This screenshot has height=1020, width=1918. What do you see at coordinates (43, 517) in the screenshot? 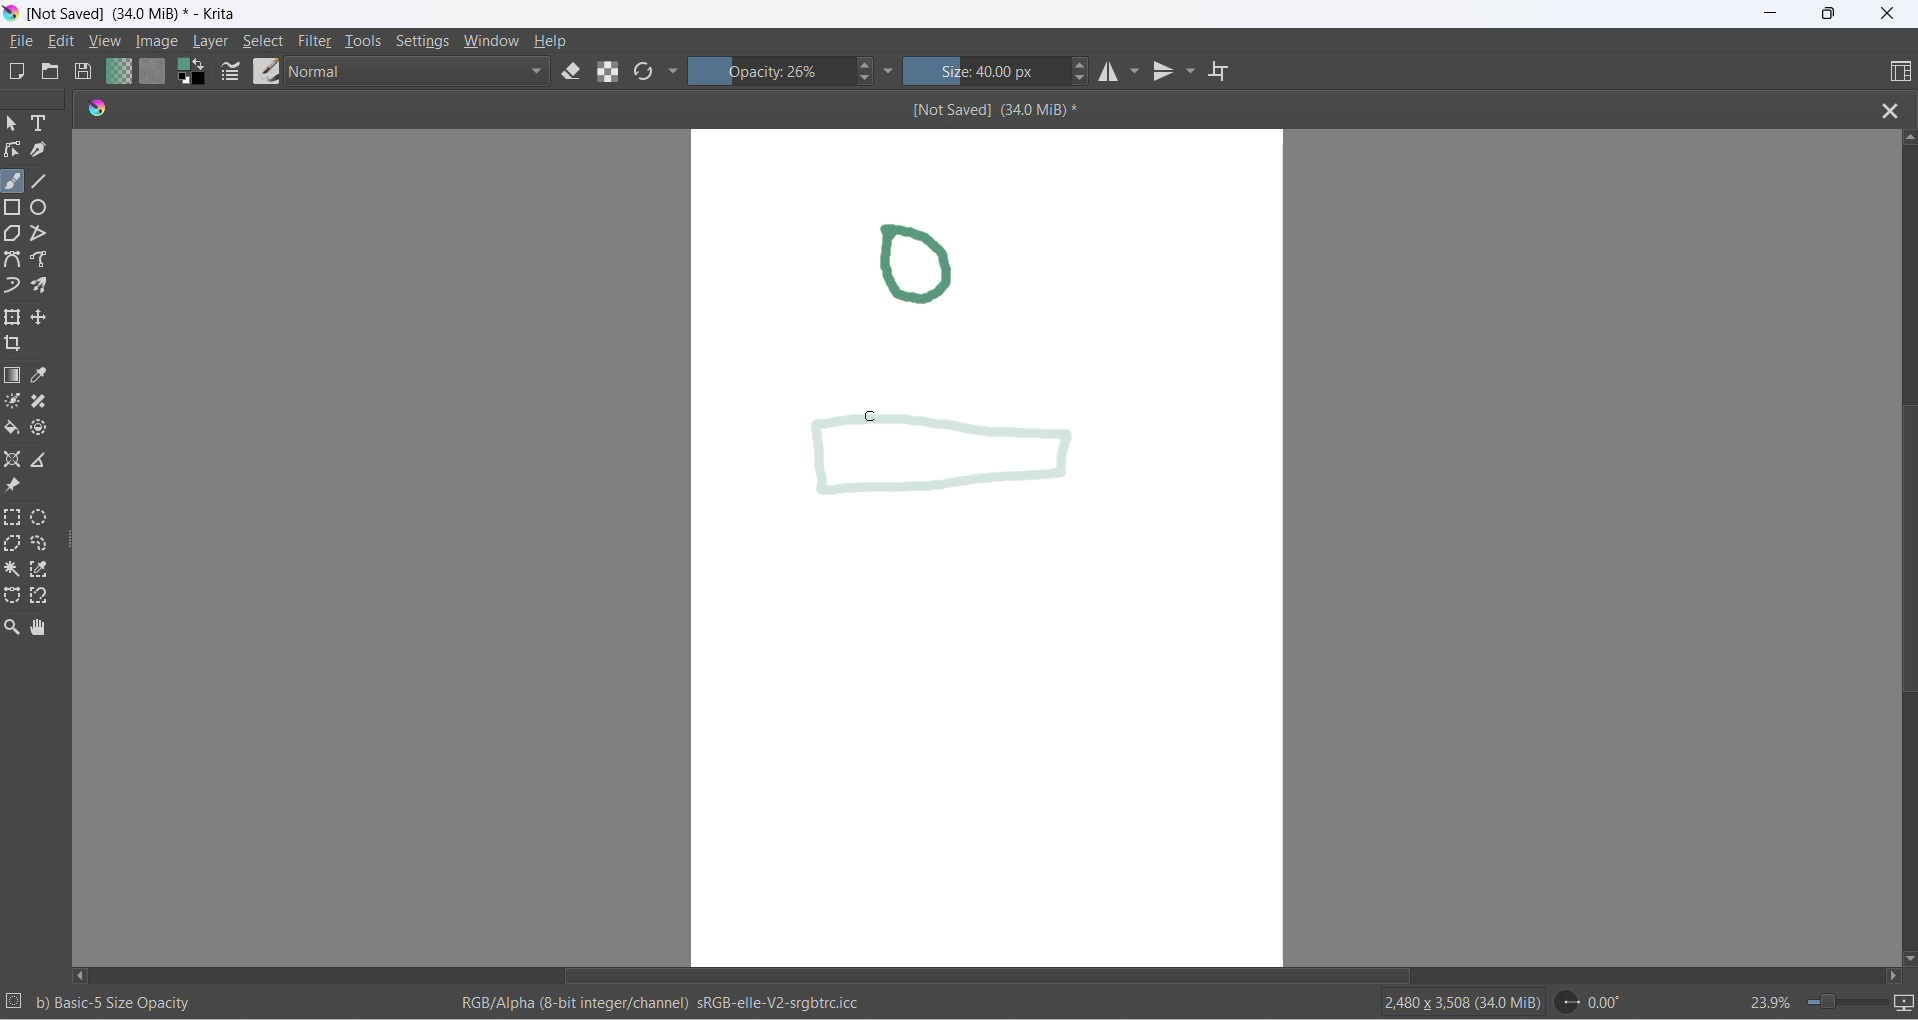
I see `elliptical selection tool` at bounding box center [43, 517].